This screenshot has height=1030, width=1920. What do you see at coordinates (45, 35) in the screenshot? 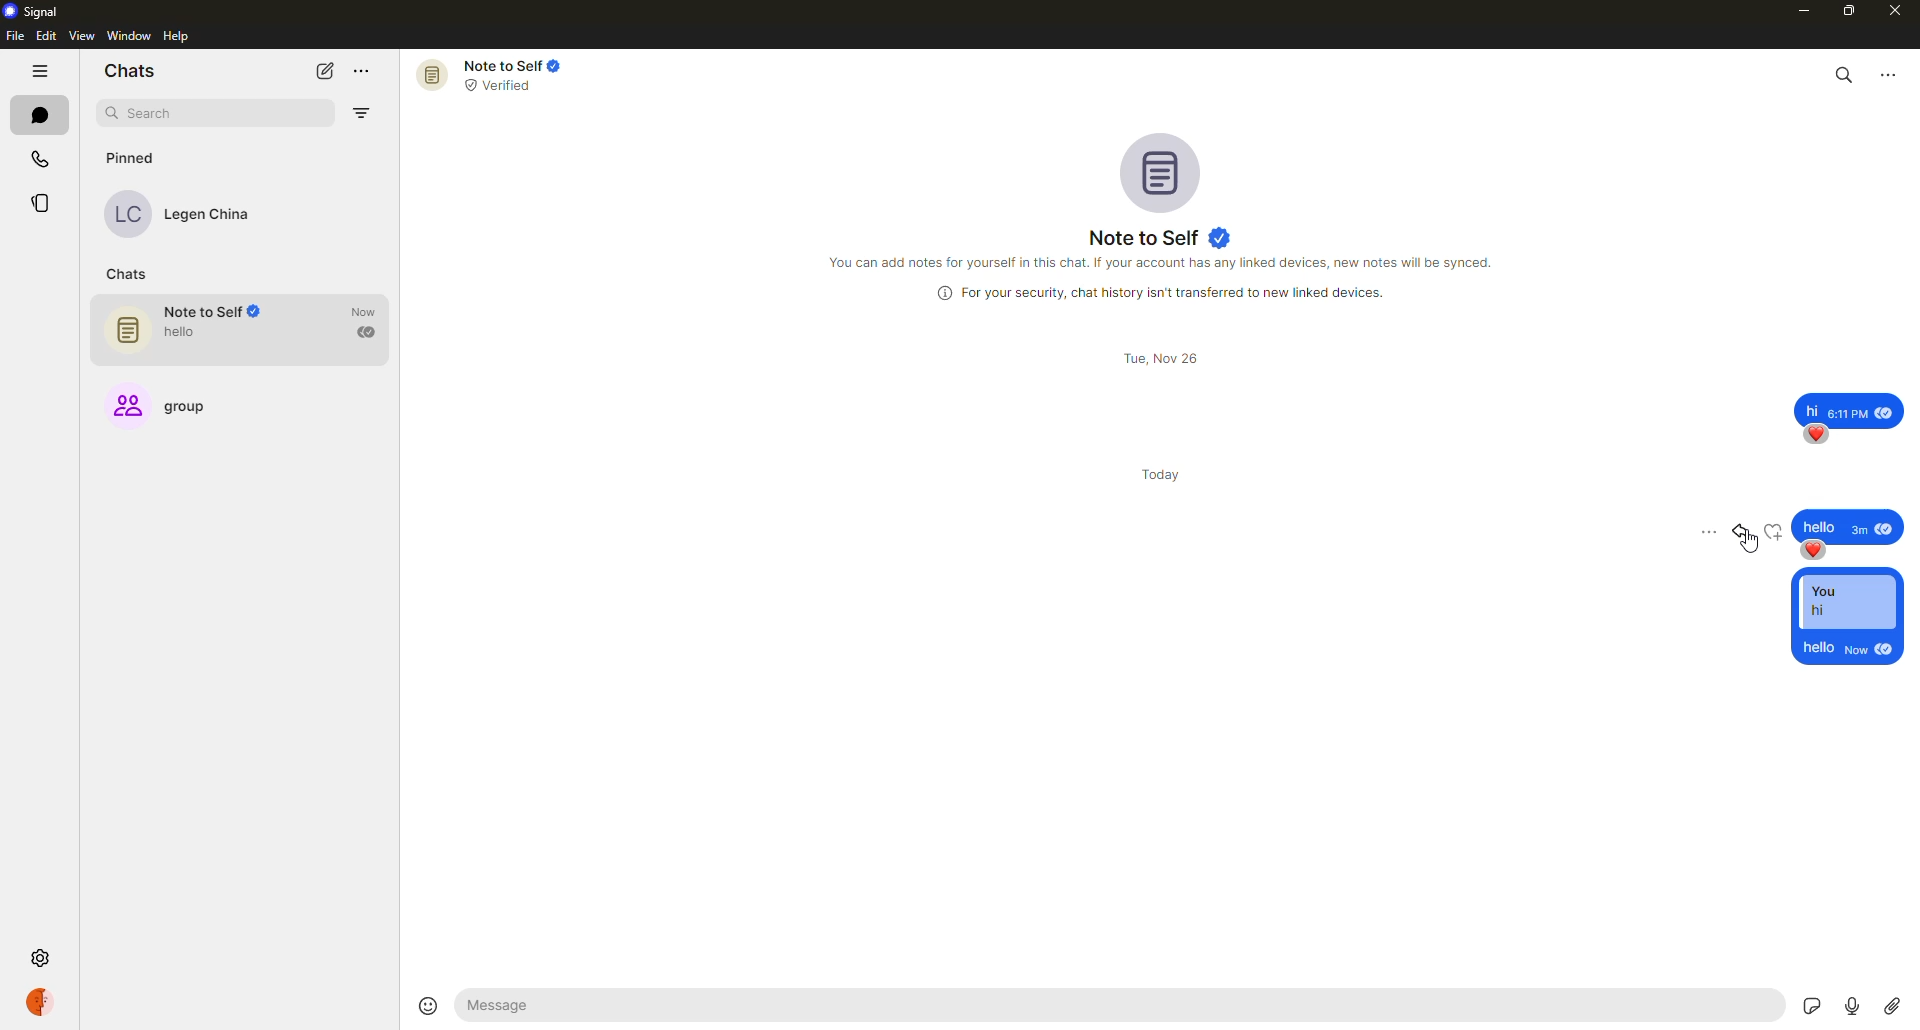
I see `edit` at bounding box center [45, 35].